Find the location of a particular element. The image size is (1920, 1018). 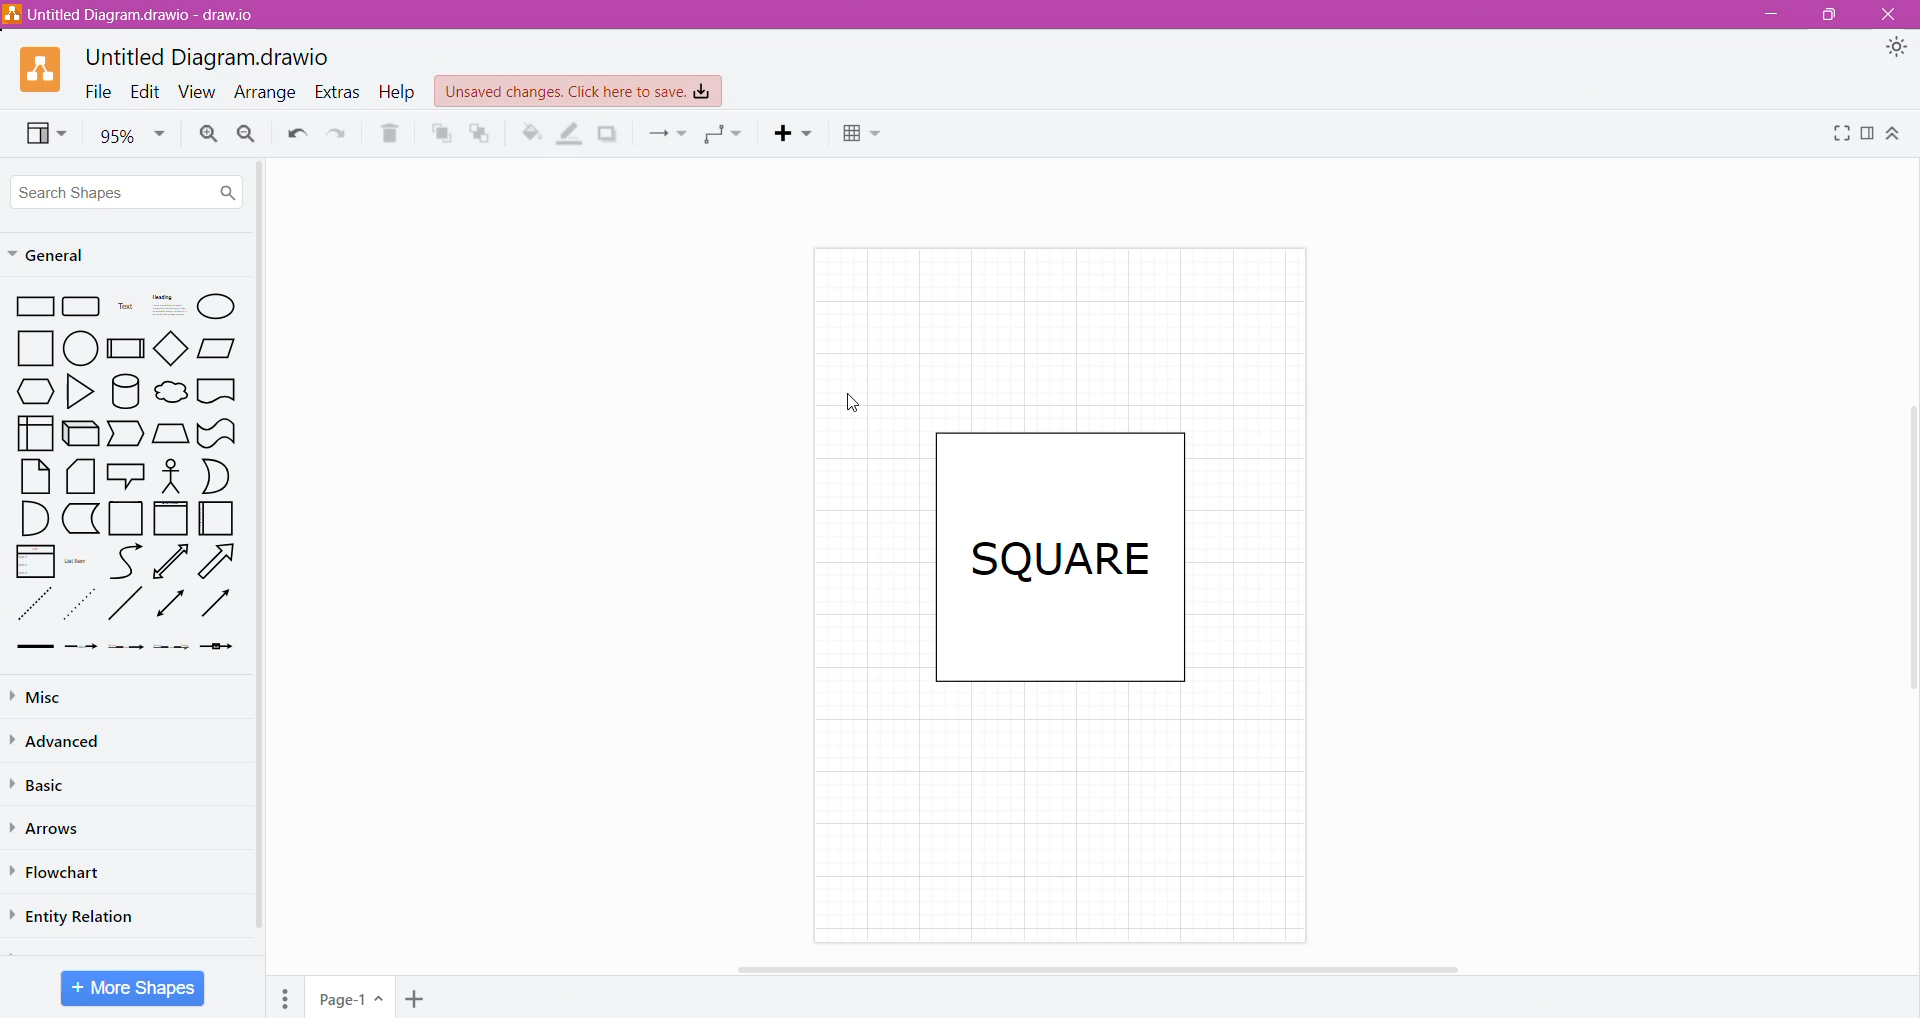

Format is located at coordinates (1871, 138).